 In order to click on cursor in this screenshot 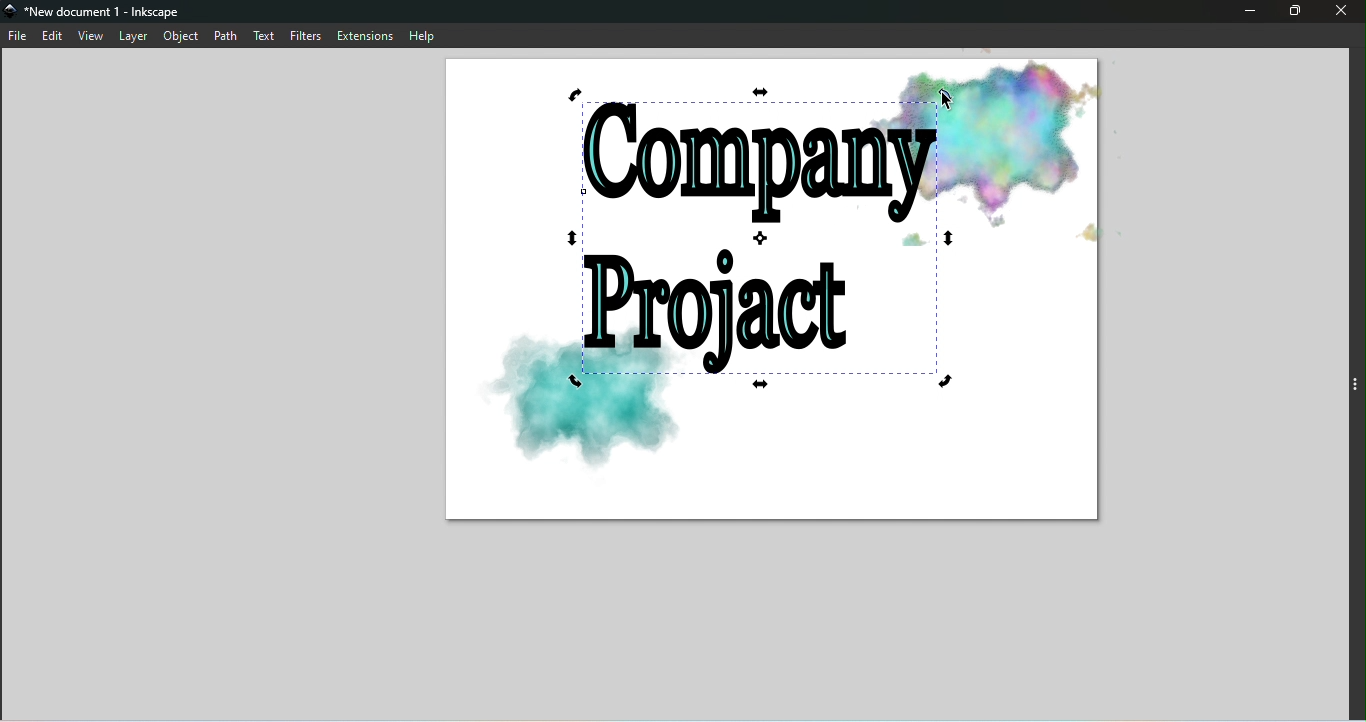, I will do `click(951, 102)`.